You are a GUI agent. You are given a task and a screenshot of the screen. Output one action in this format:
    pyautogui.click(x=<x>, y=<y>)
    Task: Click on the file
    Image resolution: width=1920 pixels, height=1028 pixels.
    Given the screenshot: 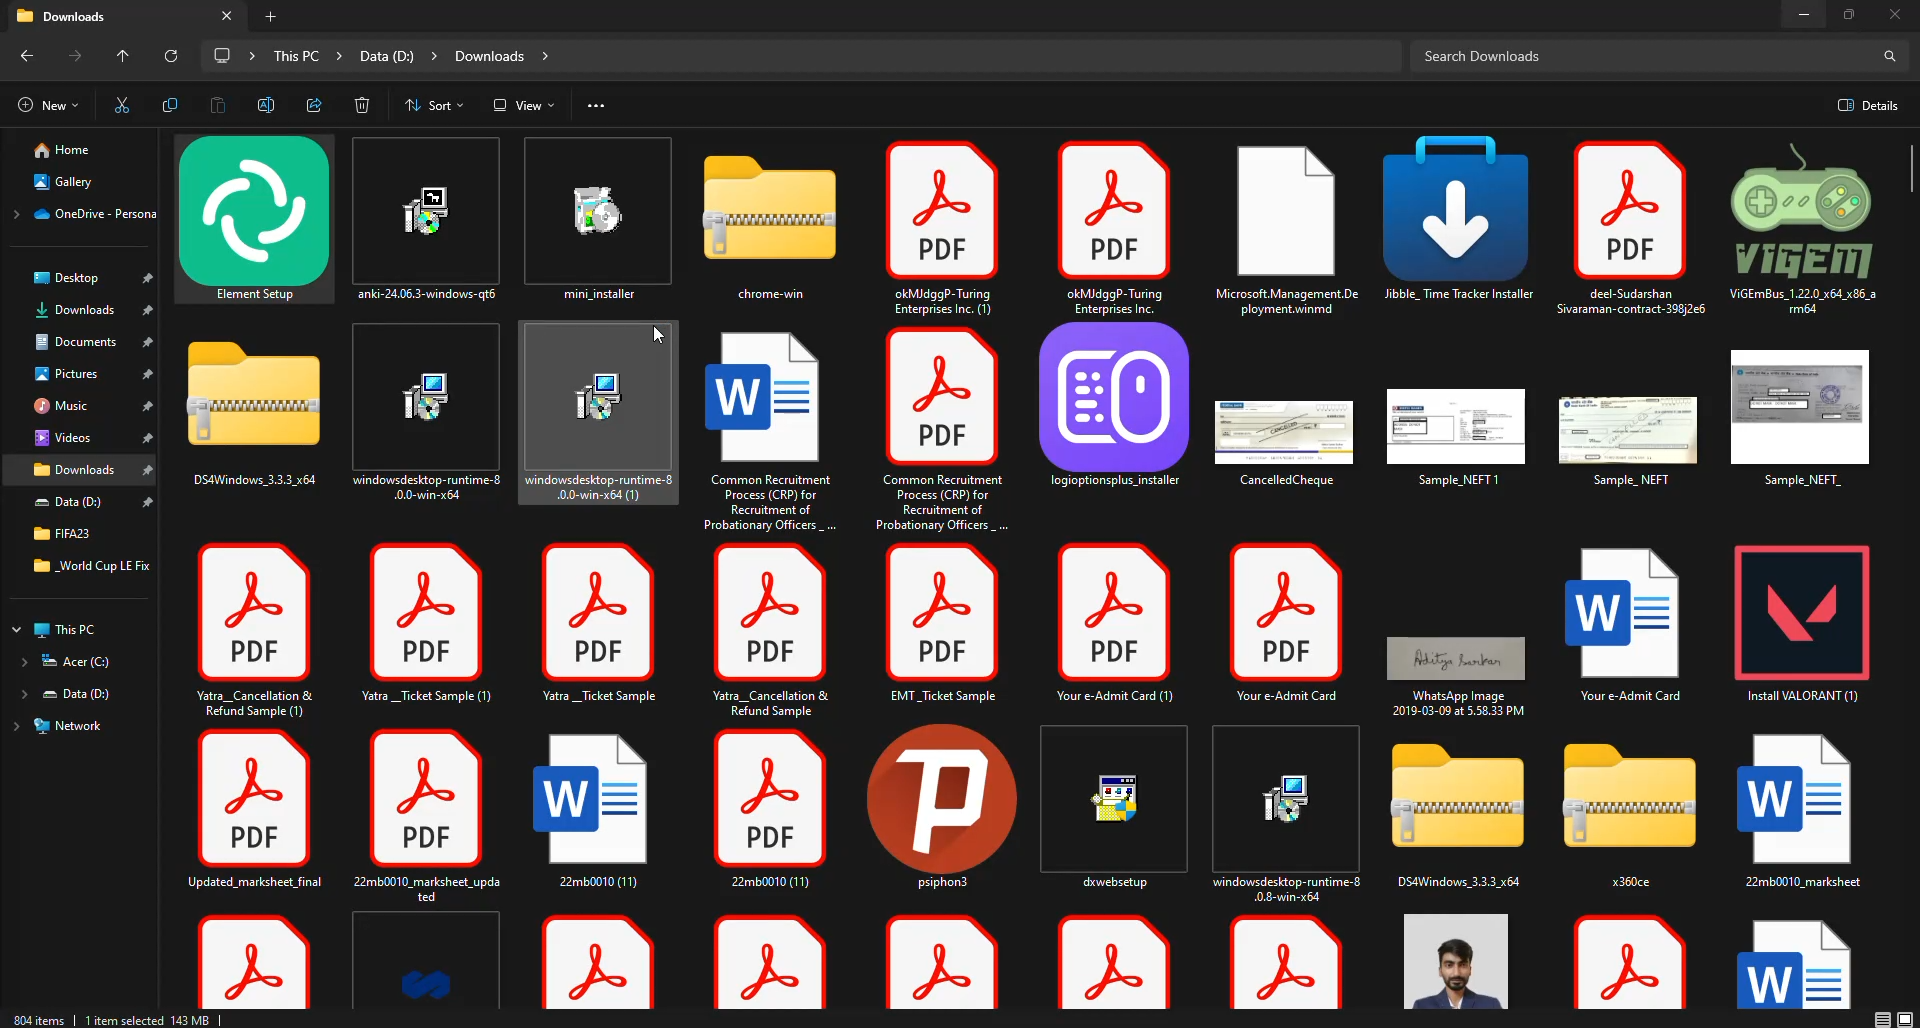 What is the action you would take?
    pyautogui.click(x=1633, y=438)
    